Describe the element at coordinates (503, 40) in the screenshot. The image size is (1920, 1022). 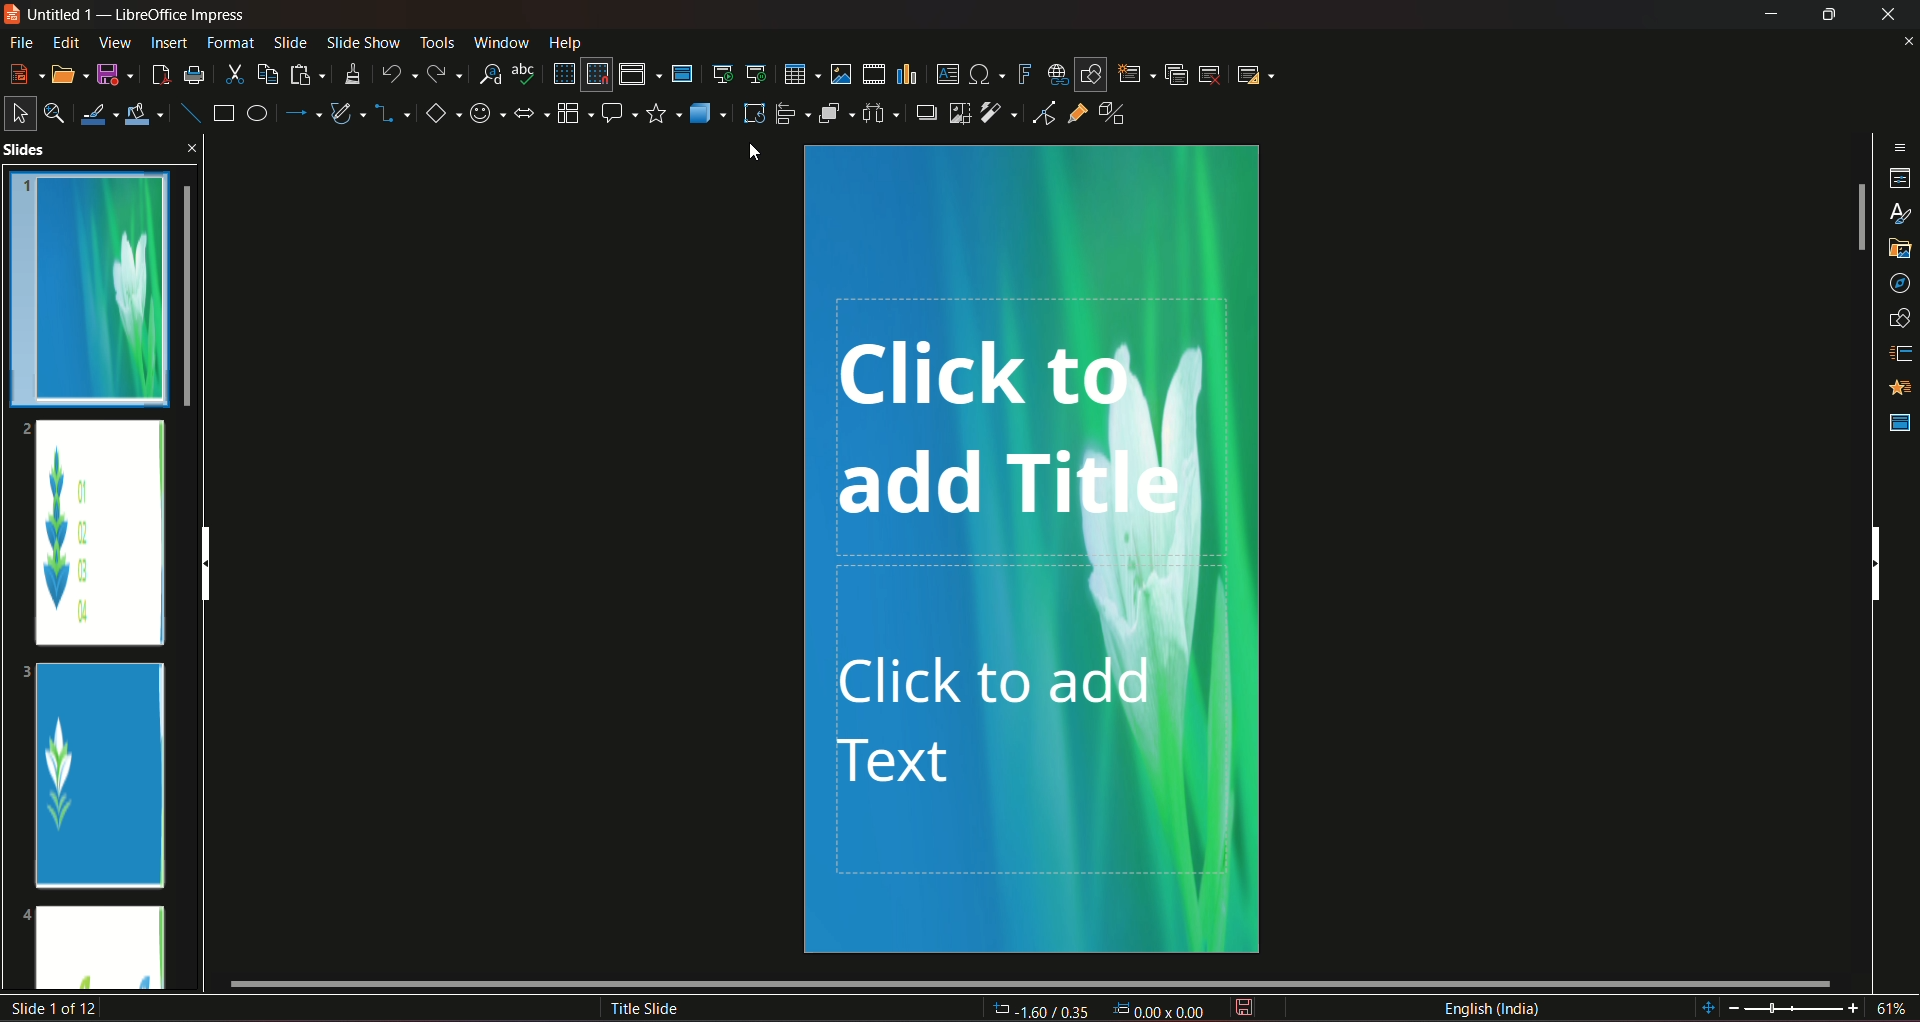
I see `window` at that location.